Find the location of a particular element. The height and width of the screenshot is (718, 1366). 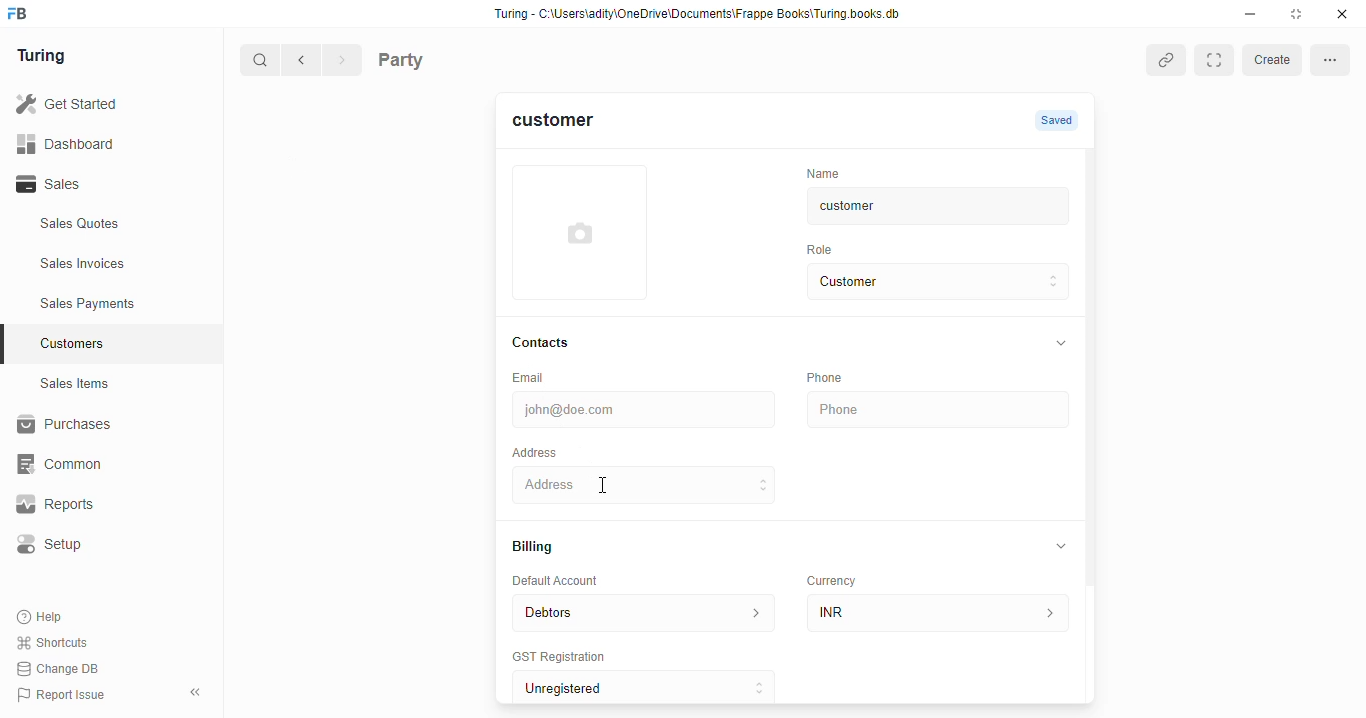

Email is located at coordinates (530, 377).